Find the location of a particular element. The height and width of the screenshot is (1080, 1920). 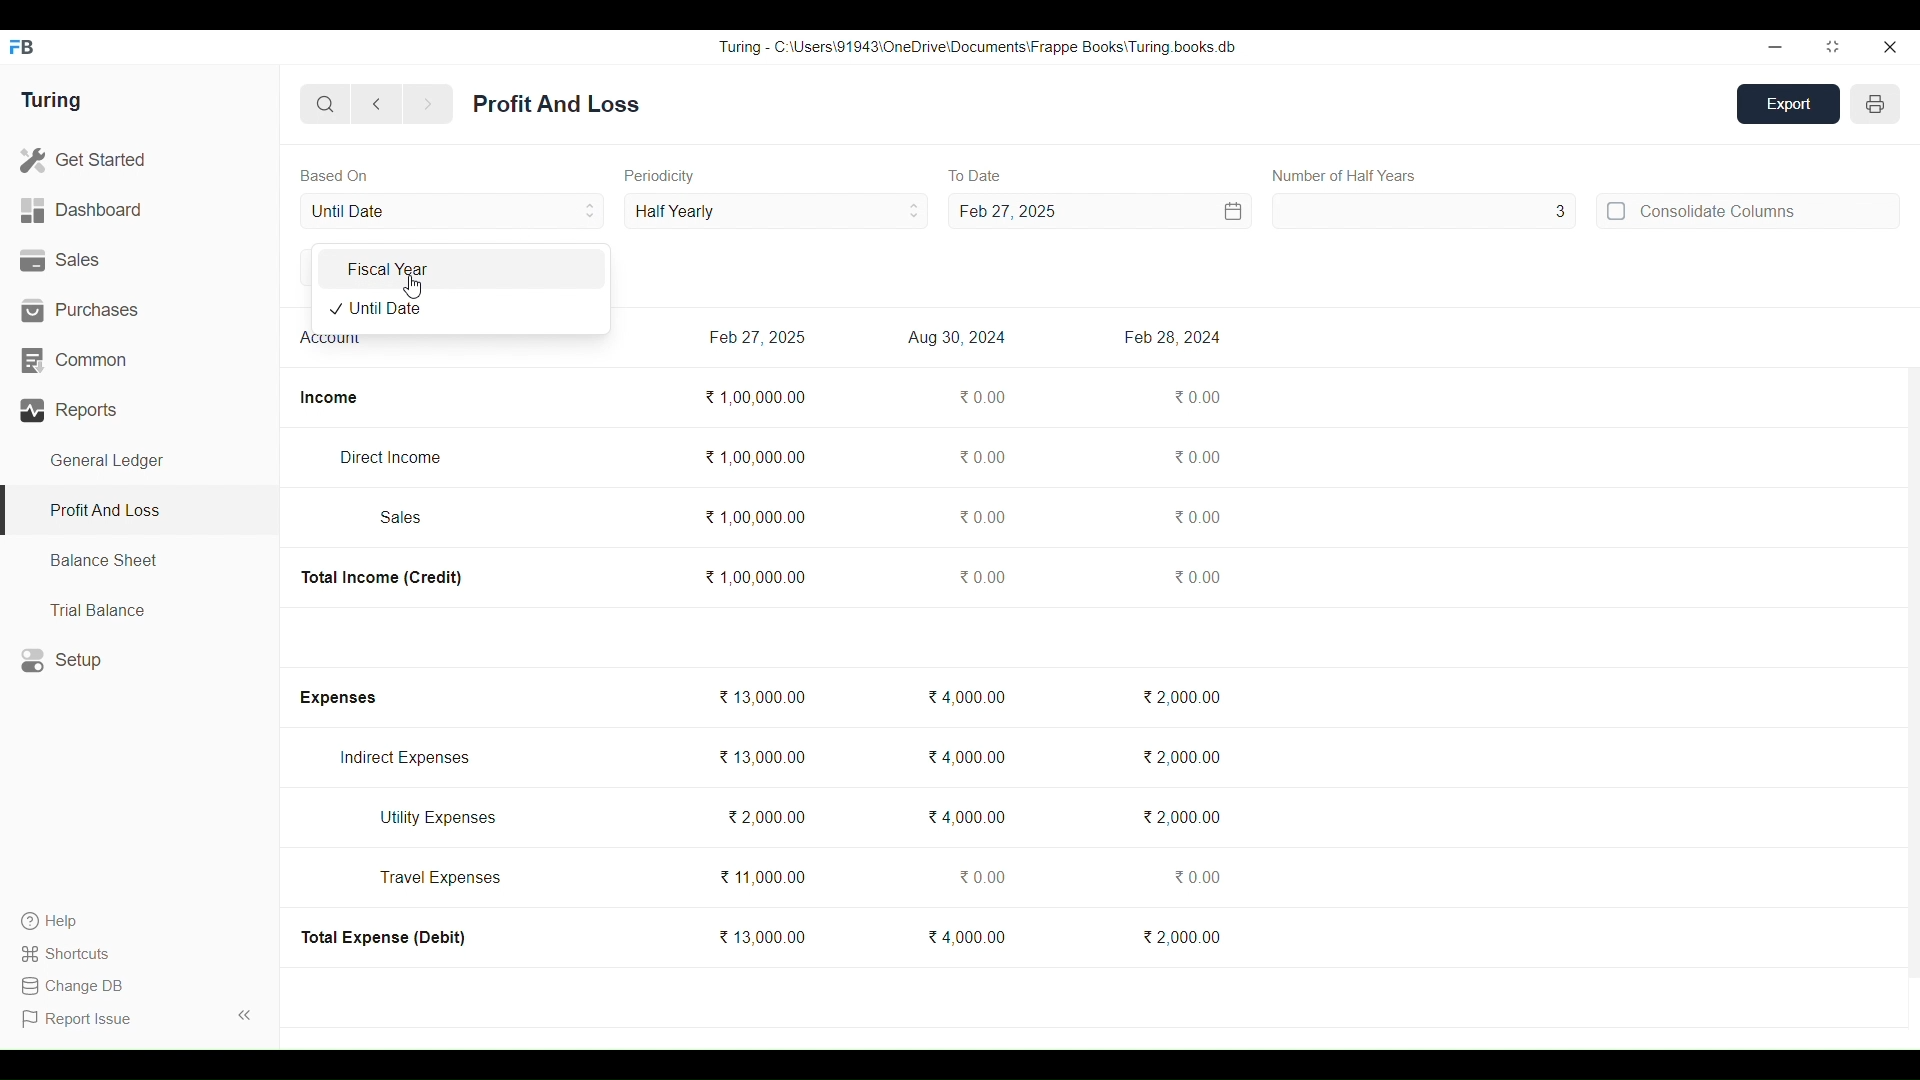

1,00,000.00 is located at coordinates (754, 457).